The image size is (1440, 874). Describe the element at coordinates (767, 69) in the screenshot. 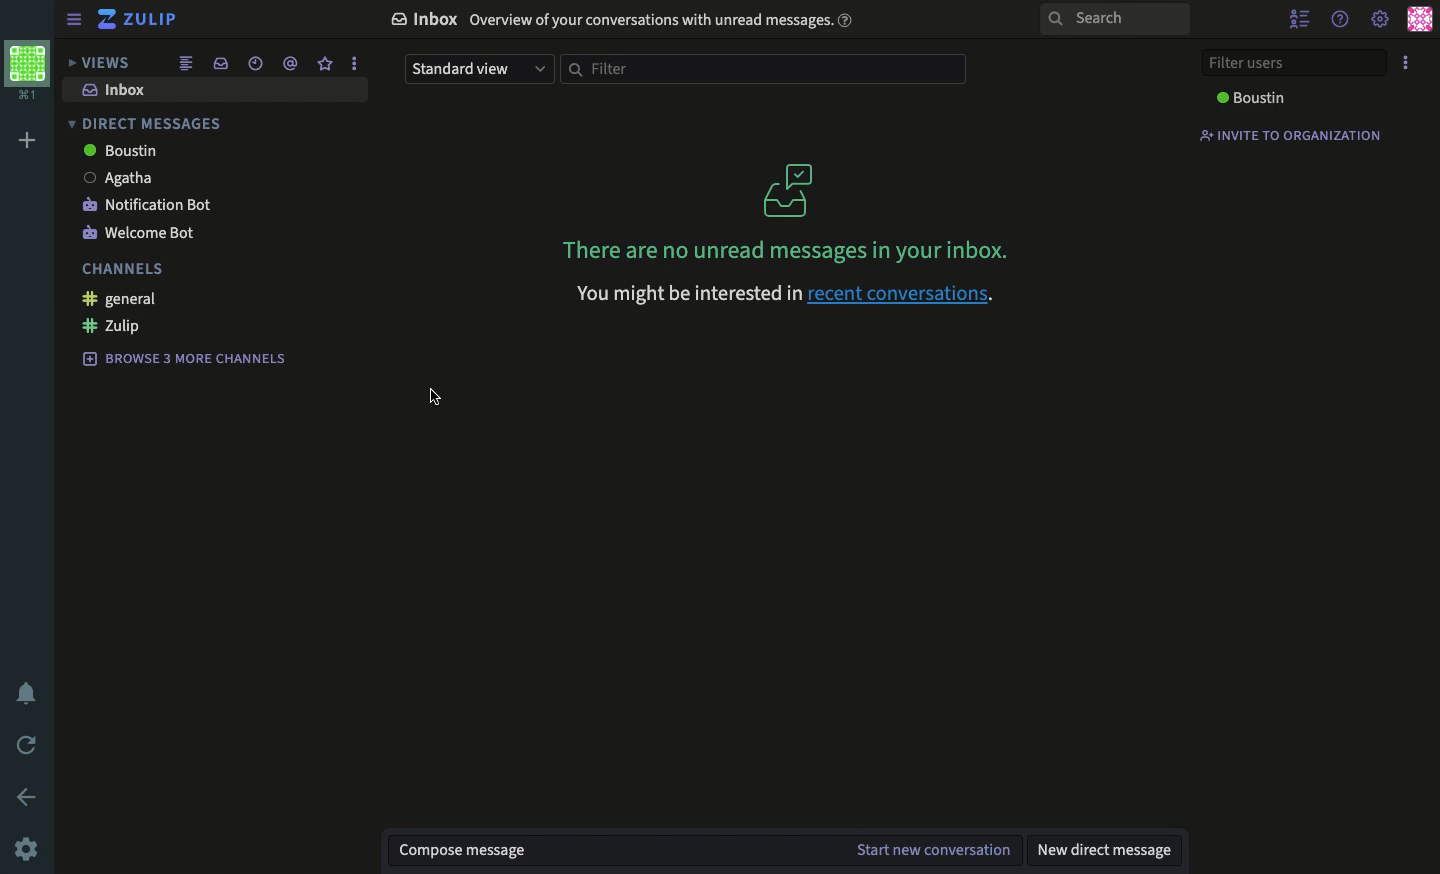

I see `filter` at that location.